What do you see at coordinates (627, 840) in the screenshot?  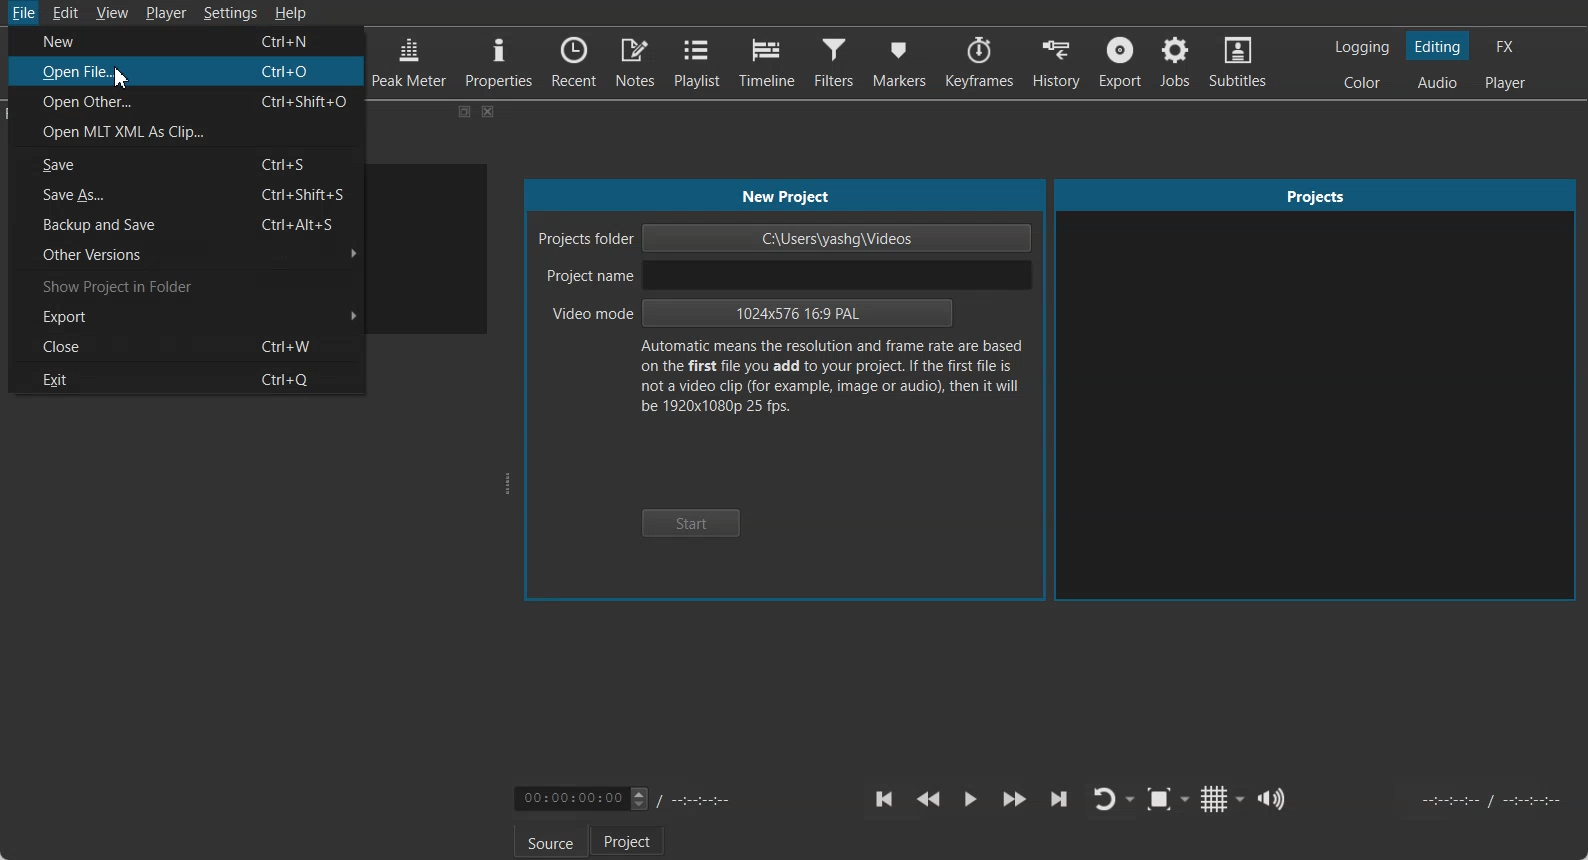 I see `Project` at bounding box center [627, 840].